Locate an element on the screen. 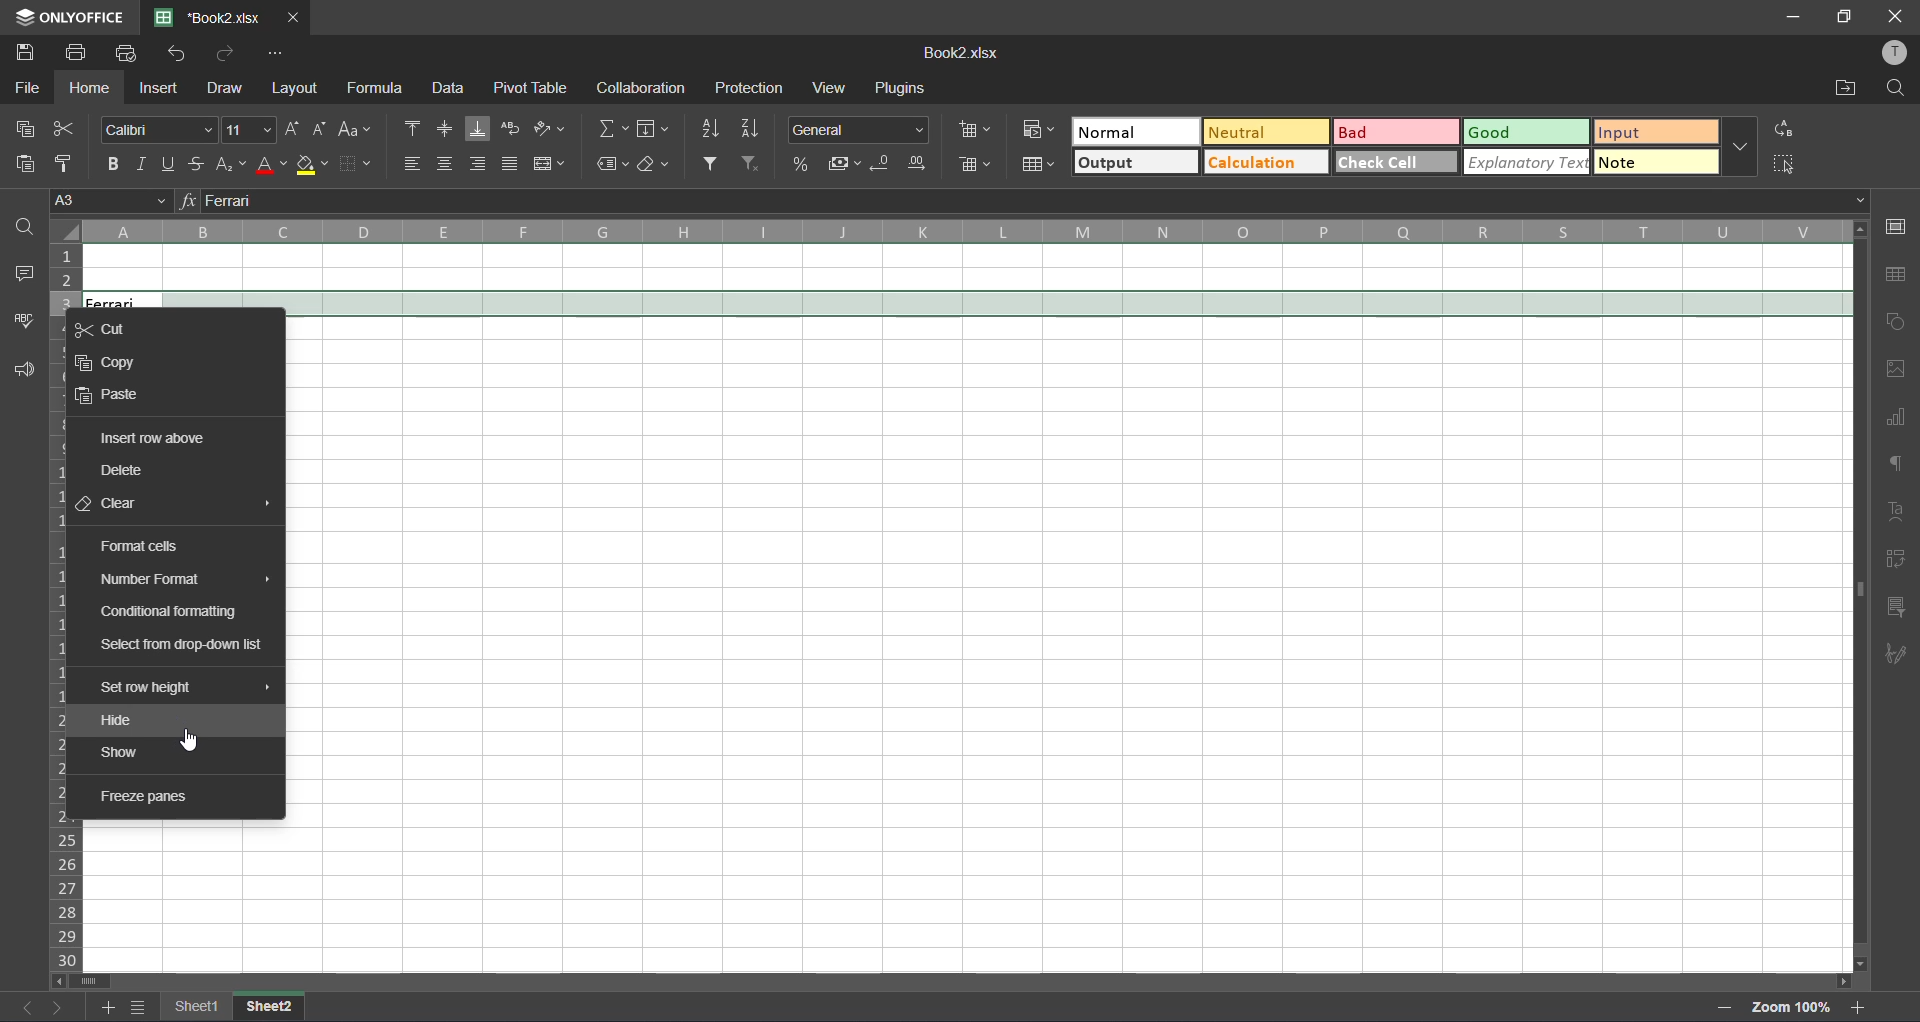 The image size is (1920, 1022). calculation is located at coordinates (1268, 162).